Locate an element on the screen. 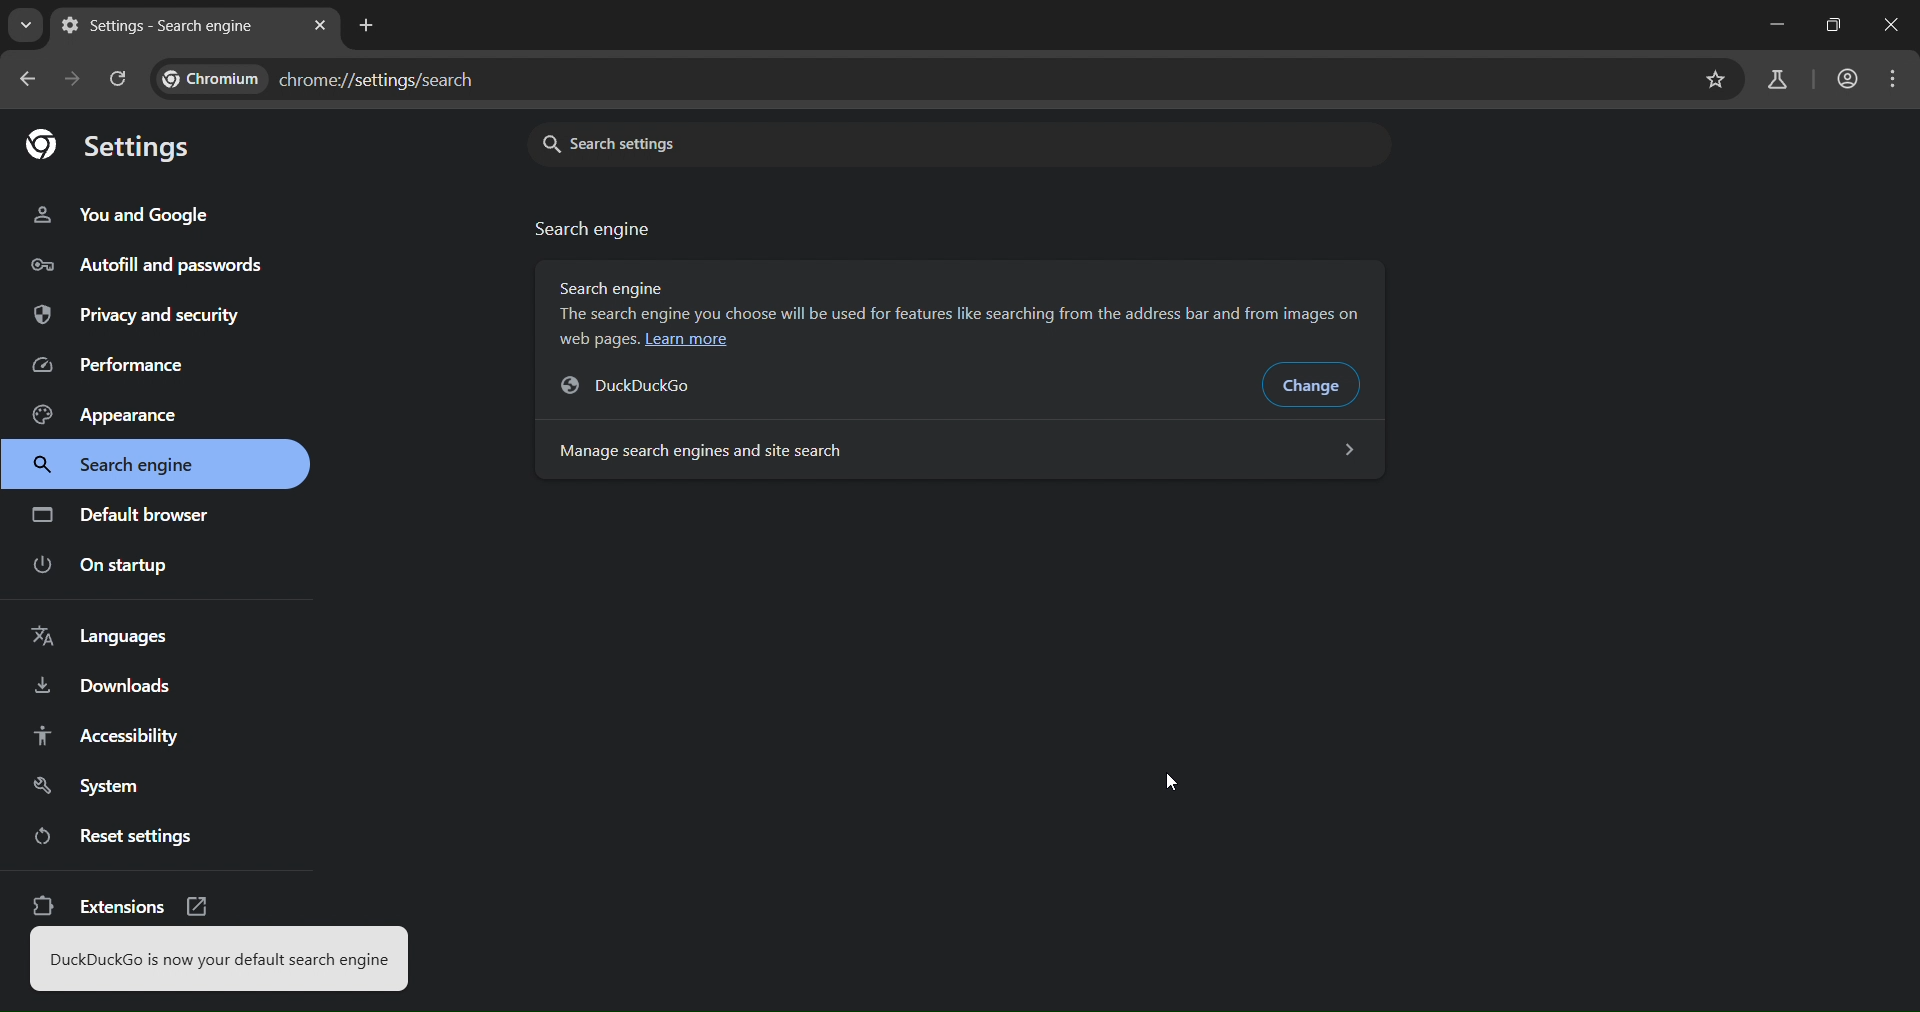  go back 1 page is located at coordinates (32, 81).